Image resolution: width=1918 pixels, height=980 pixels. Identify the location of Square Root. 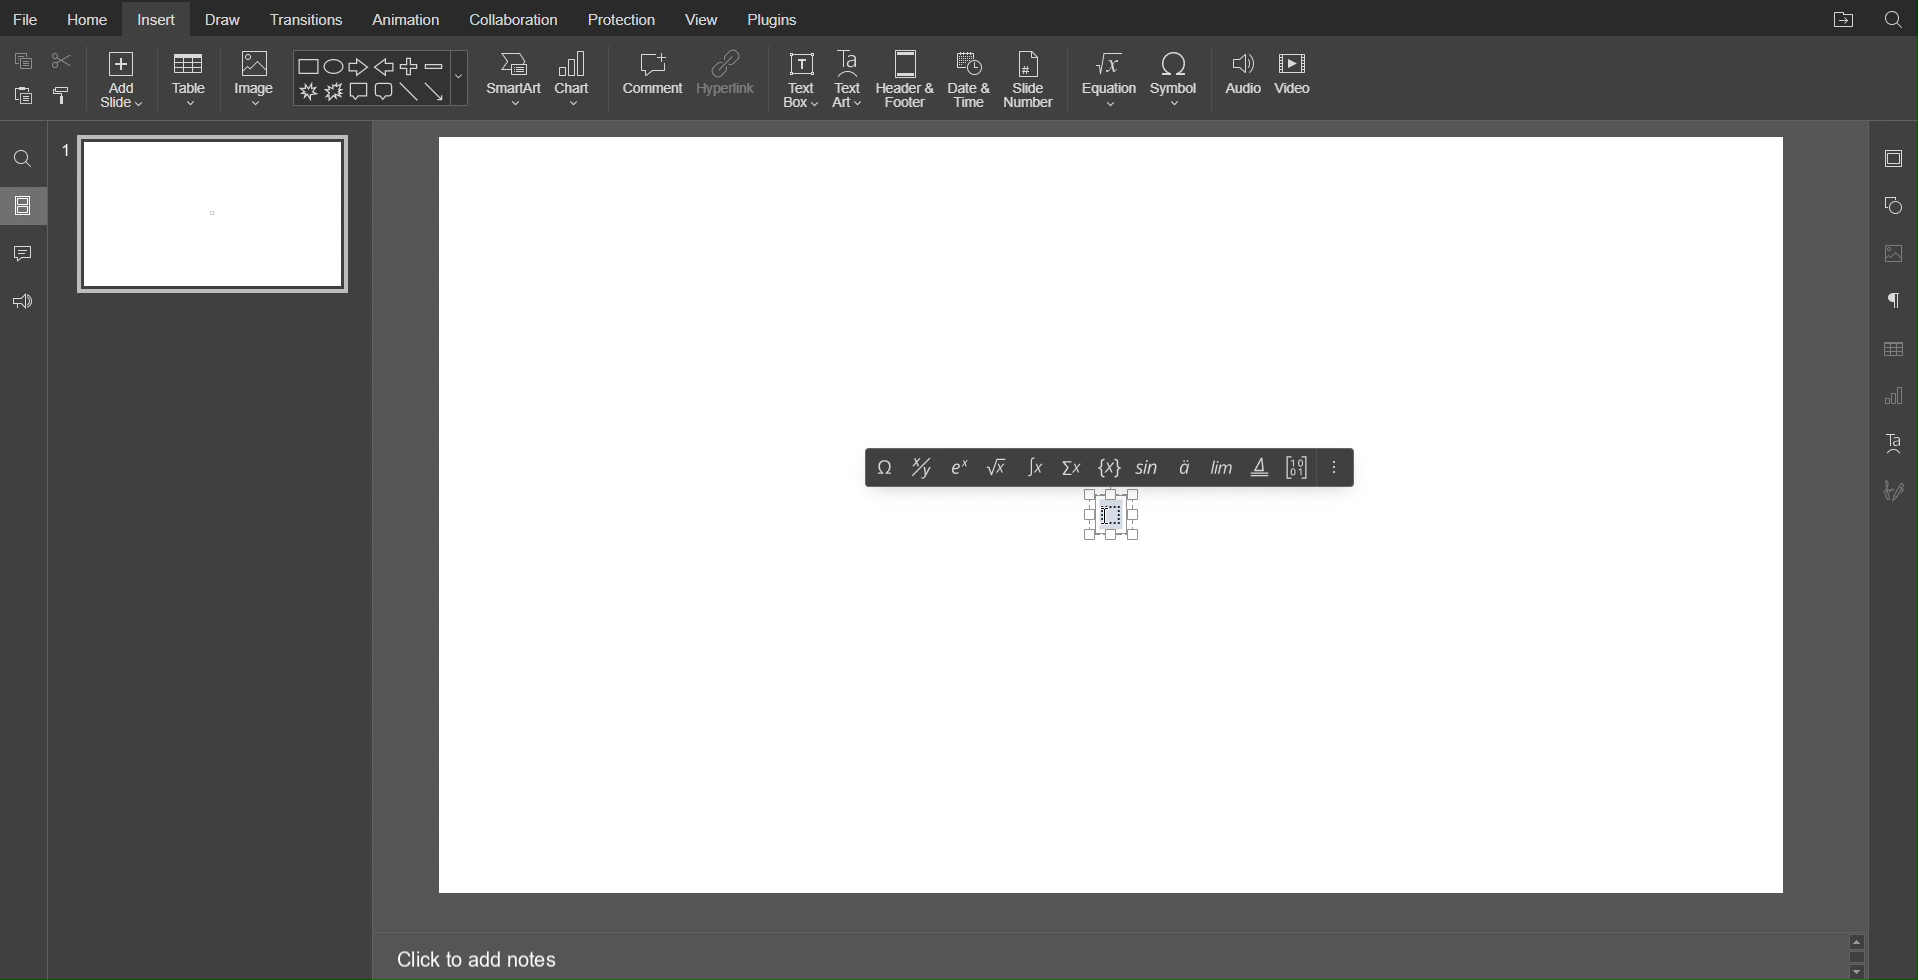
(998, 468).